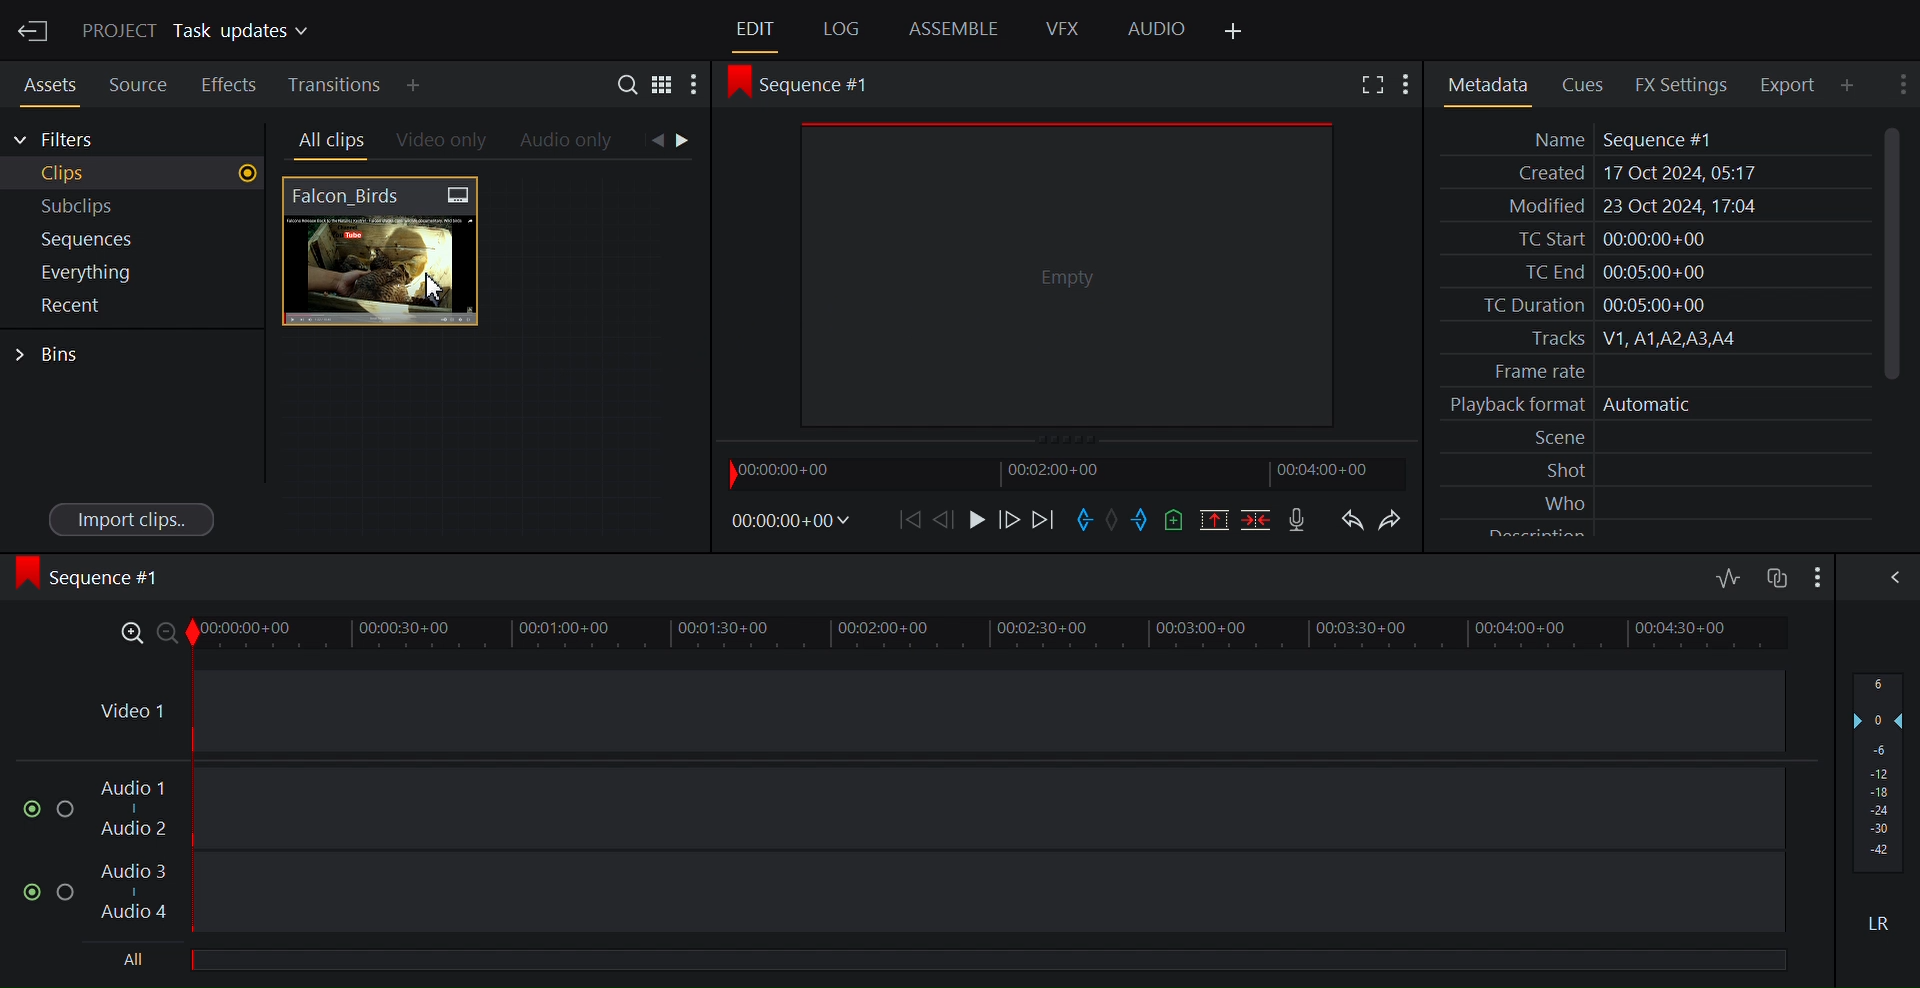 The height and width of the screenshot is (988, 1920). Describe the element at coordinates (1657, 500) in the screenshot. I see `Who` at that location.